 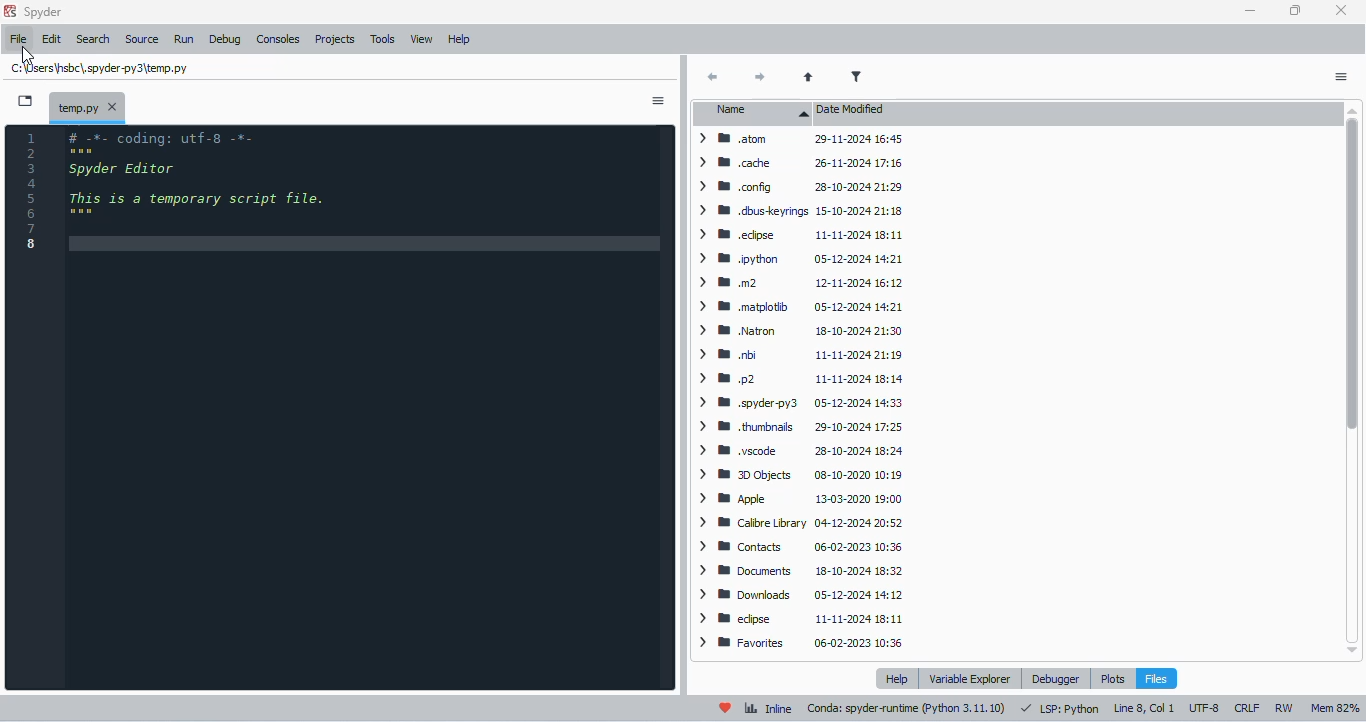 What do you see at coordinates (1056, 678) in the screenshot?
I see `debugger` at bounding box center [1056, 678].